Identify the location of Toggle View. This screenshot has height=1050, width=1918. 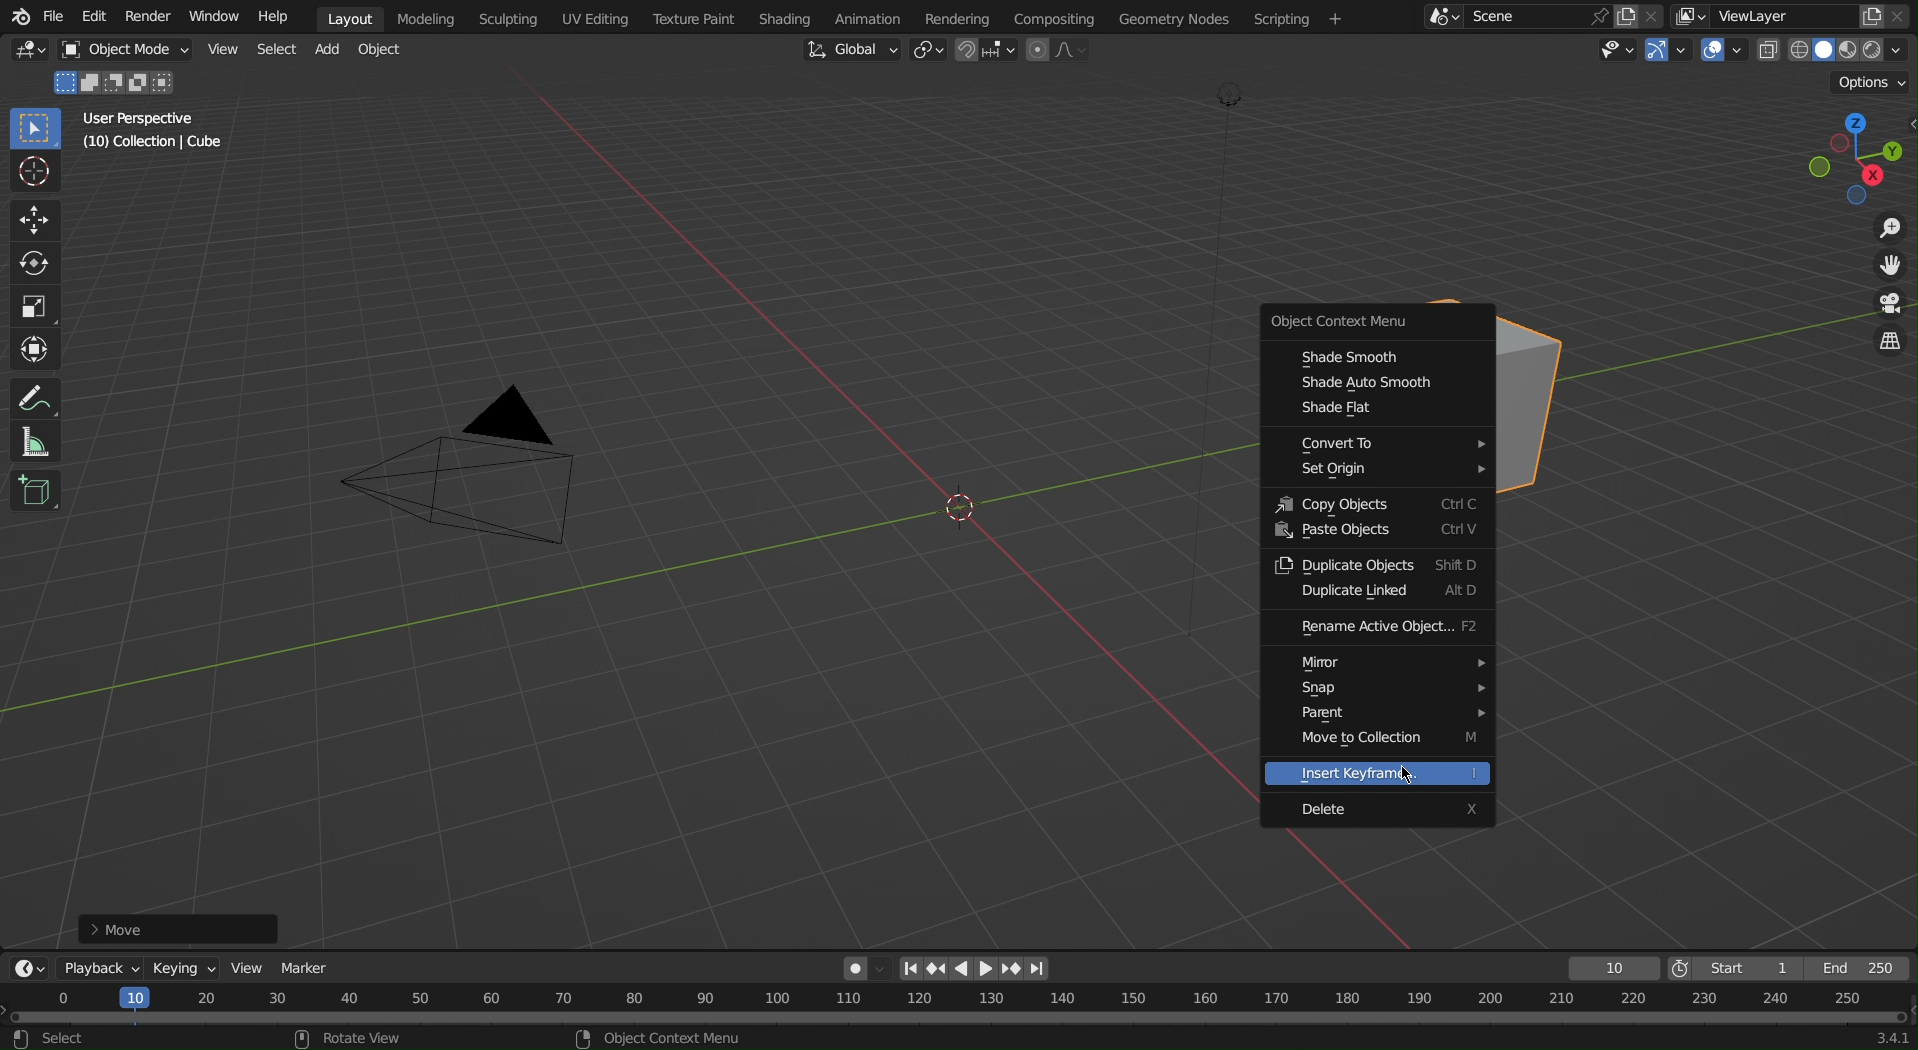
(1887, 344).